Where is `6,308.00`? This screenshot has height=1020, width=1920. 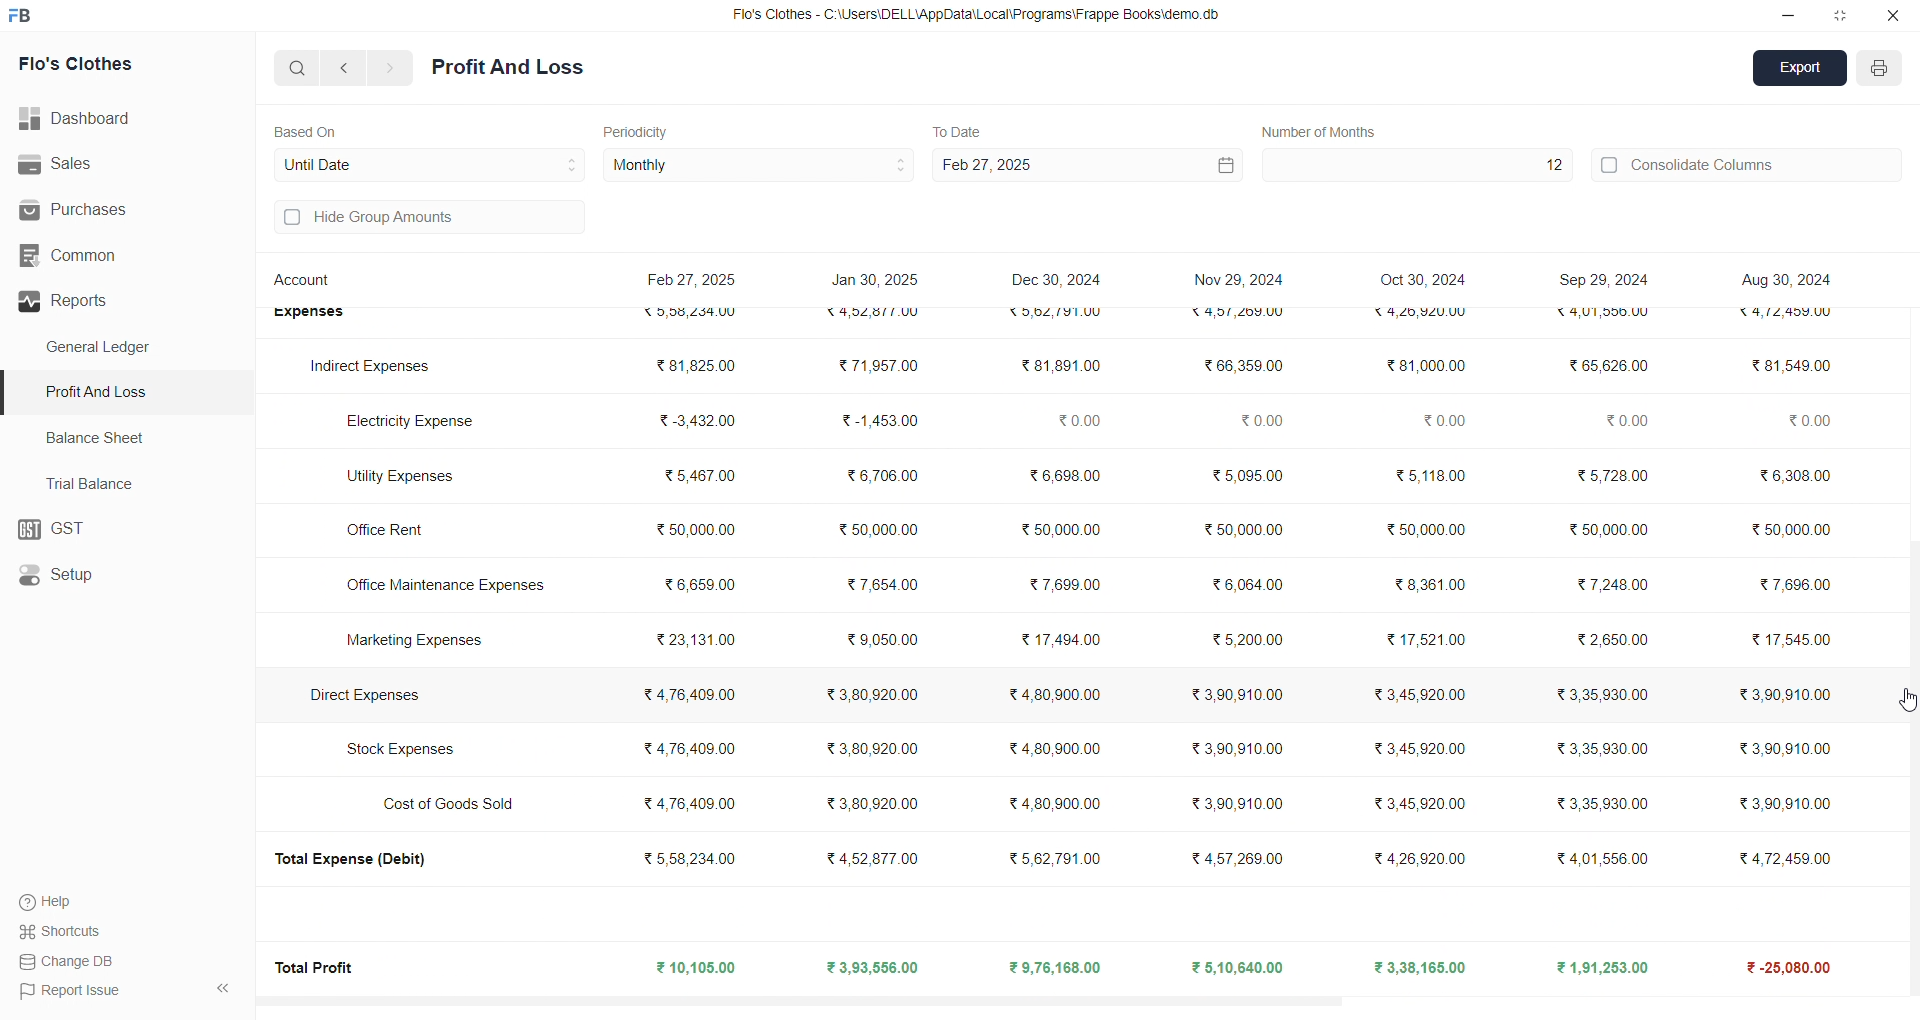 6,308.00 is located at coordinates (1788, 477).